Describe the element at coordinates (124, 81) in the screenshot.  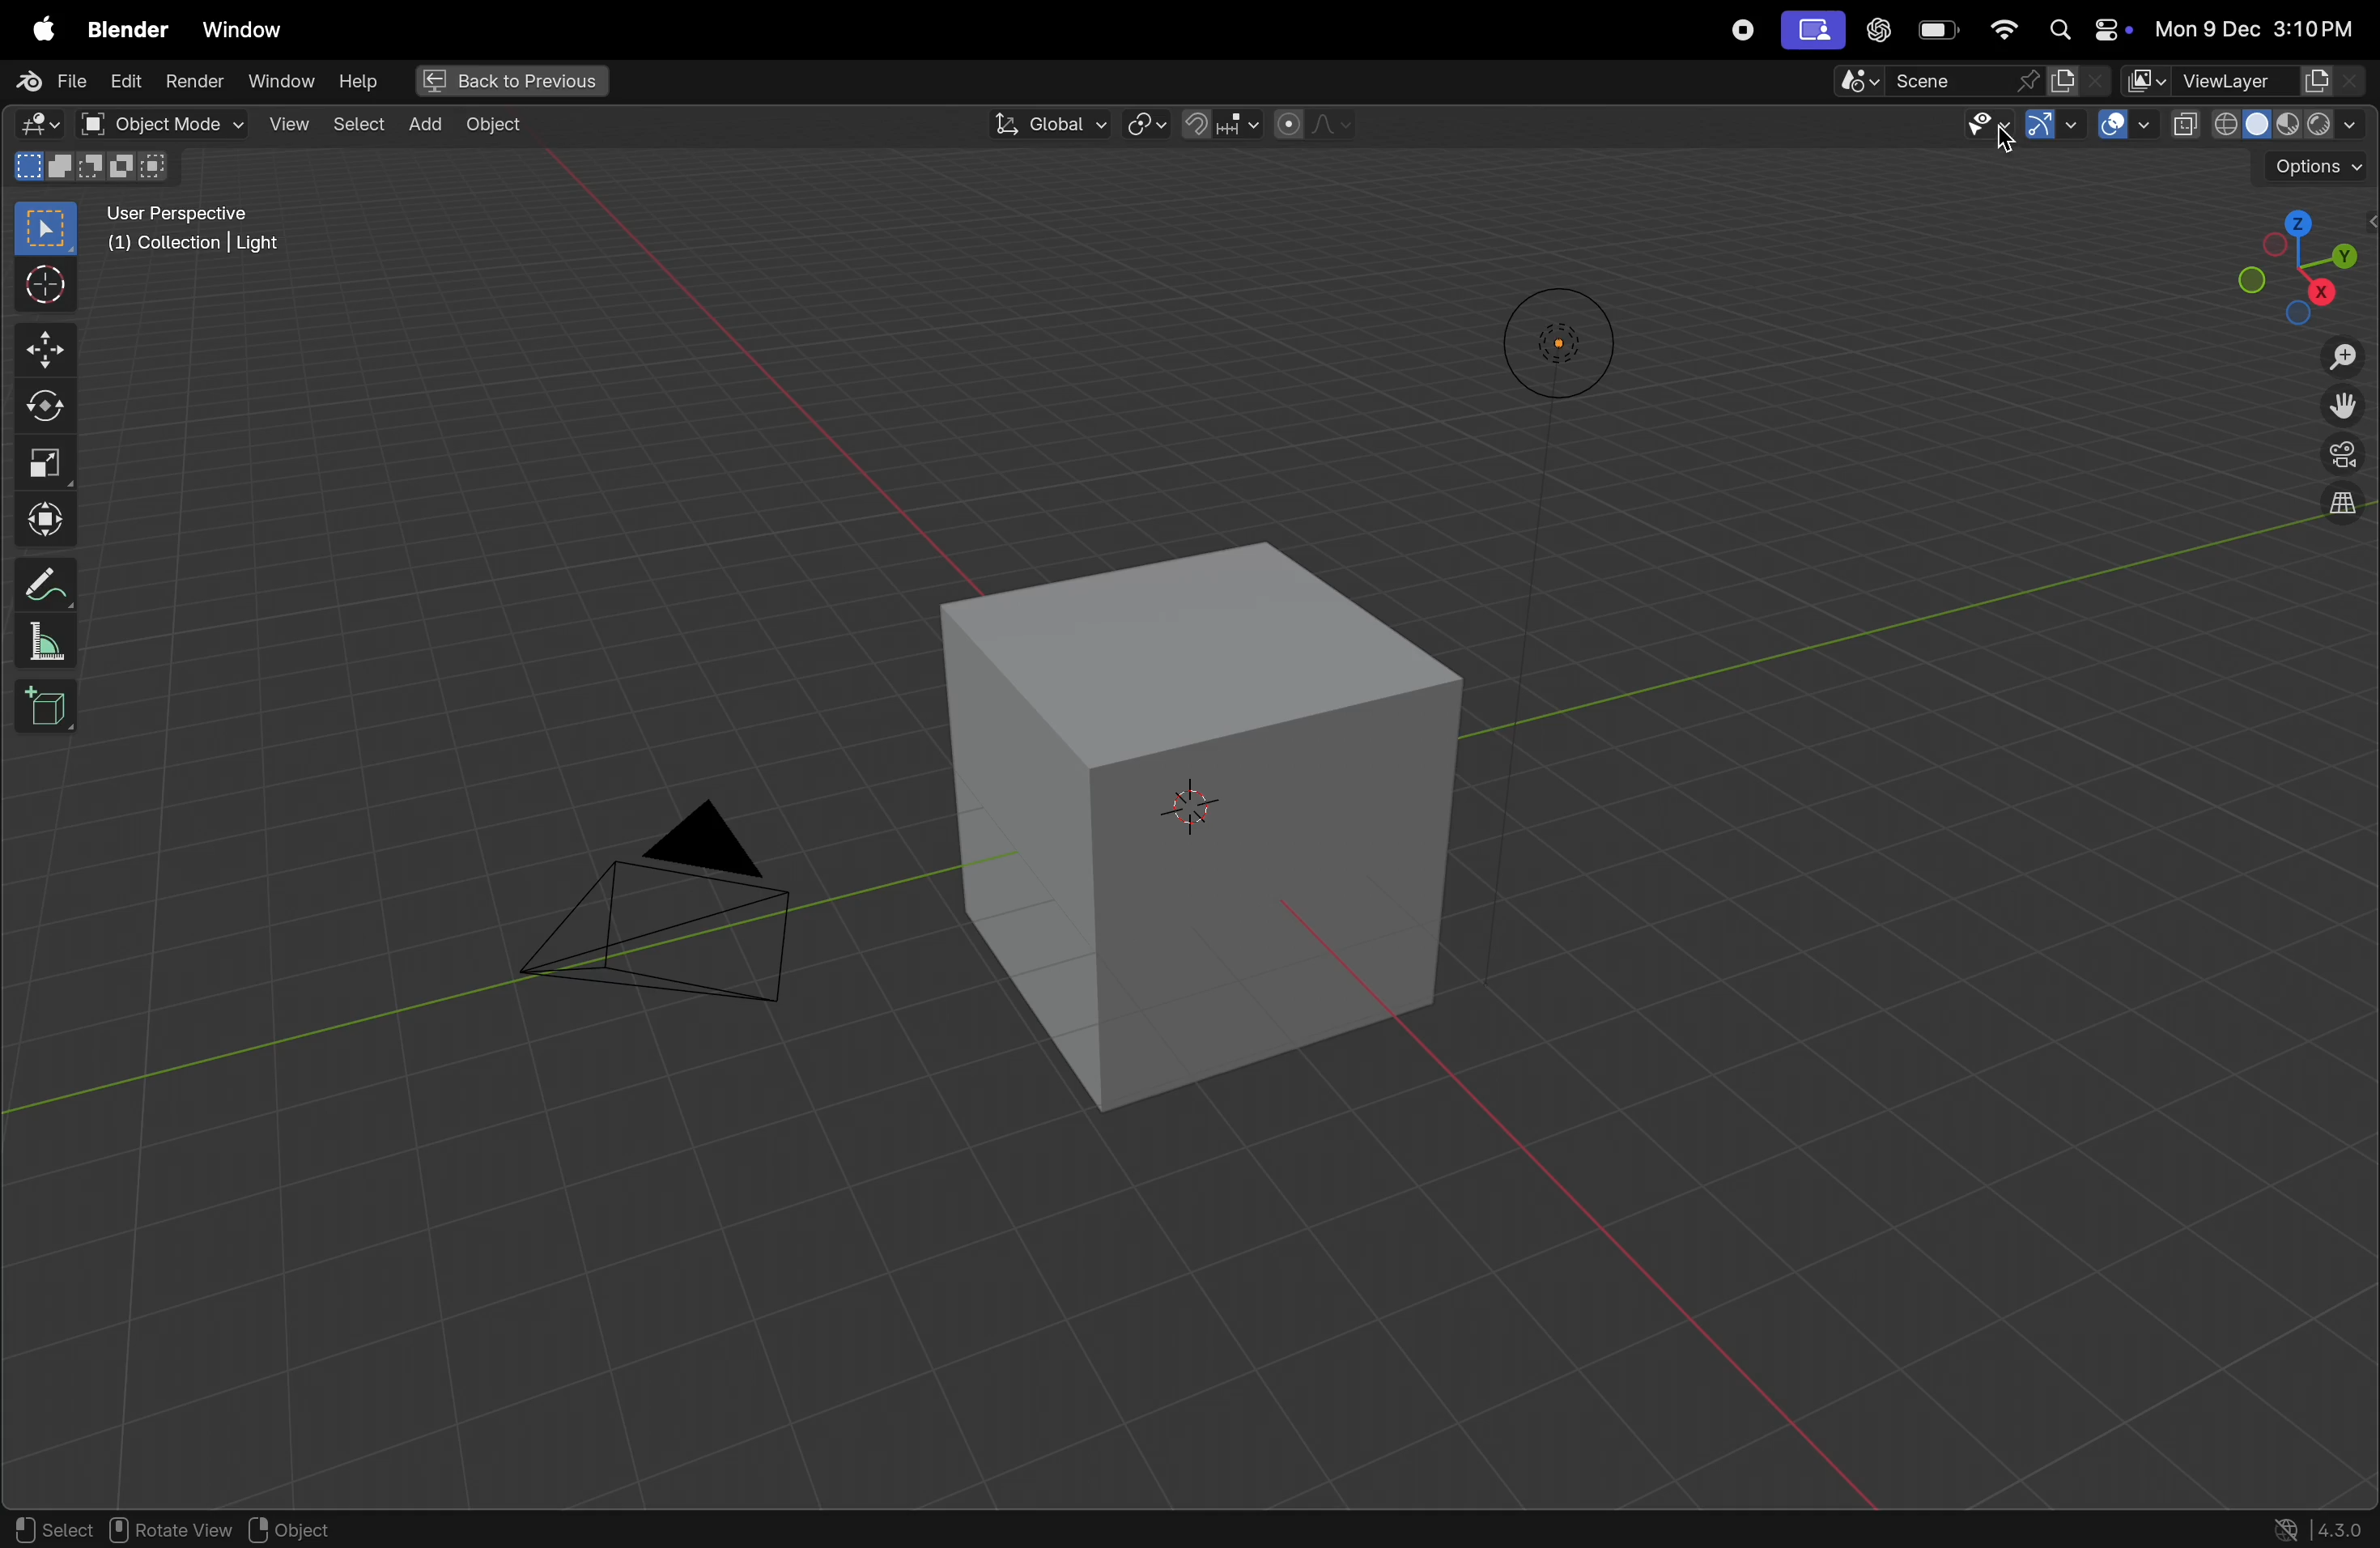
I see `edit` at that location.